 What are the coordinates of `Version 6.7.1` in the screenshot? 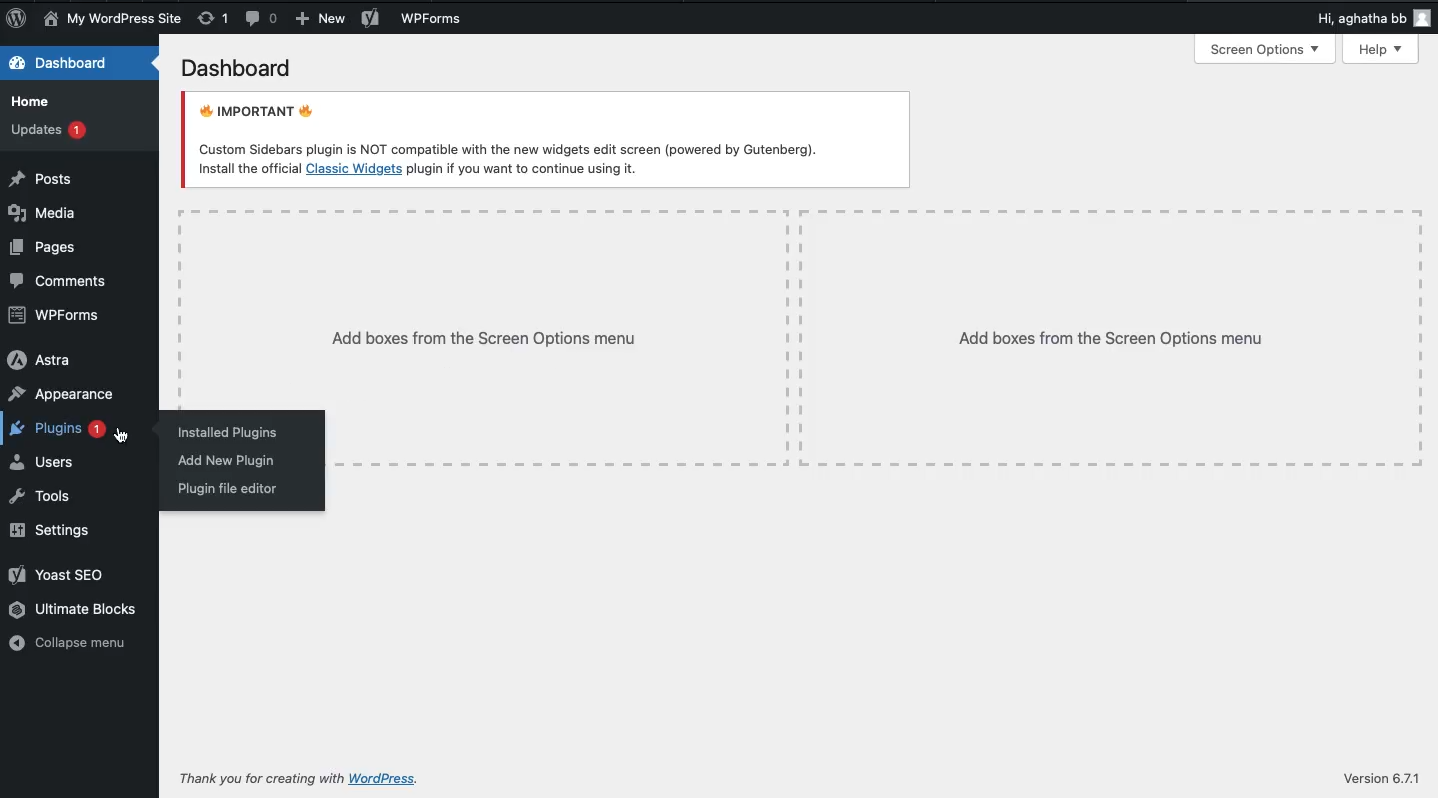 It's located at (1378, 779).